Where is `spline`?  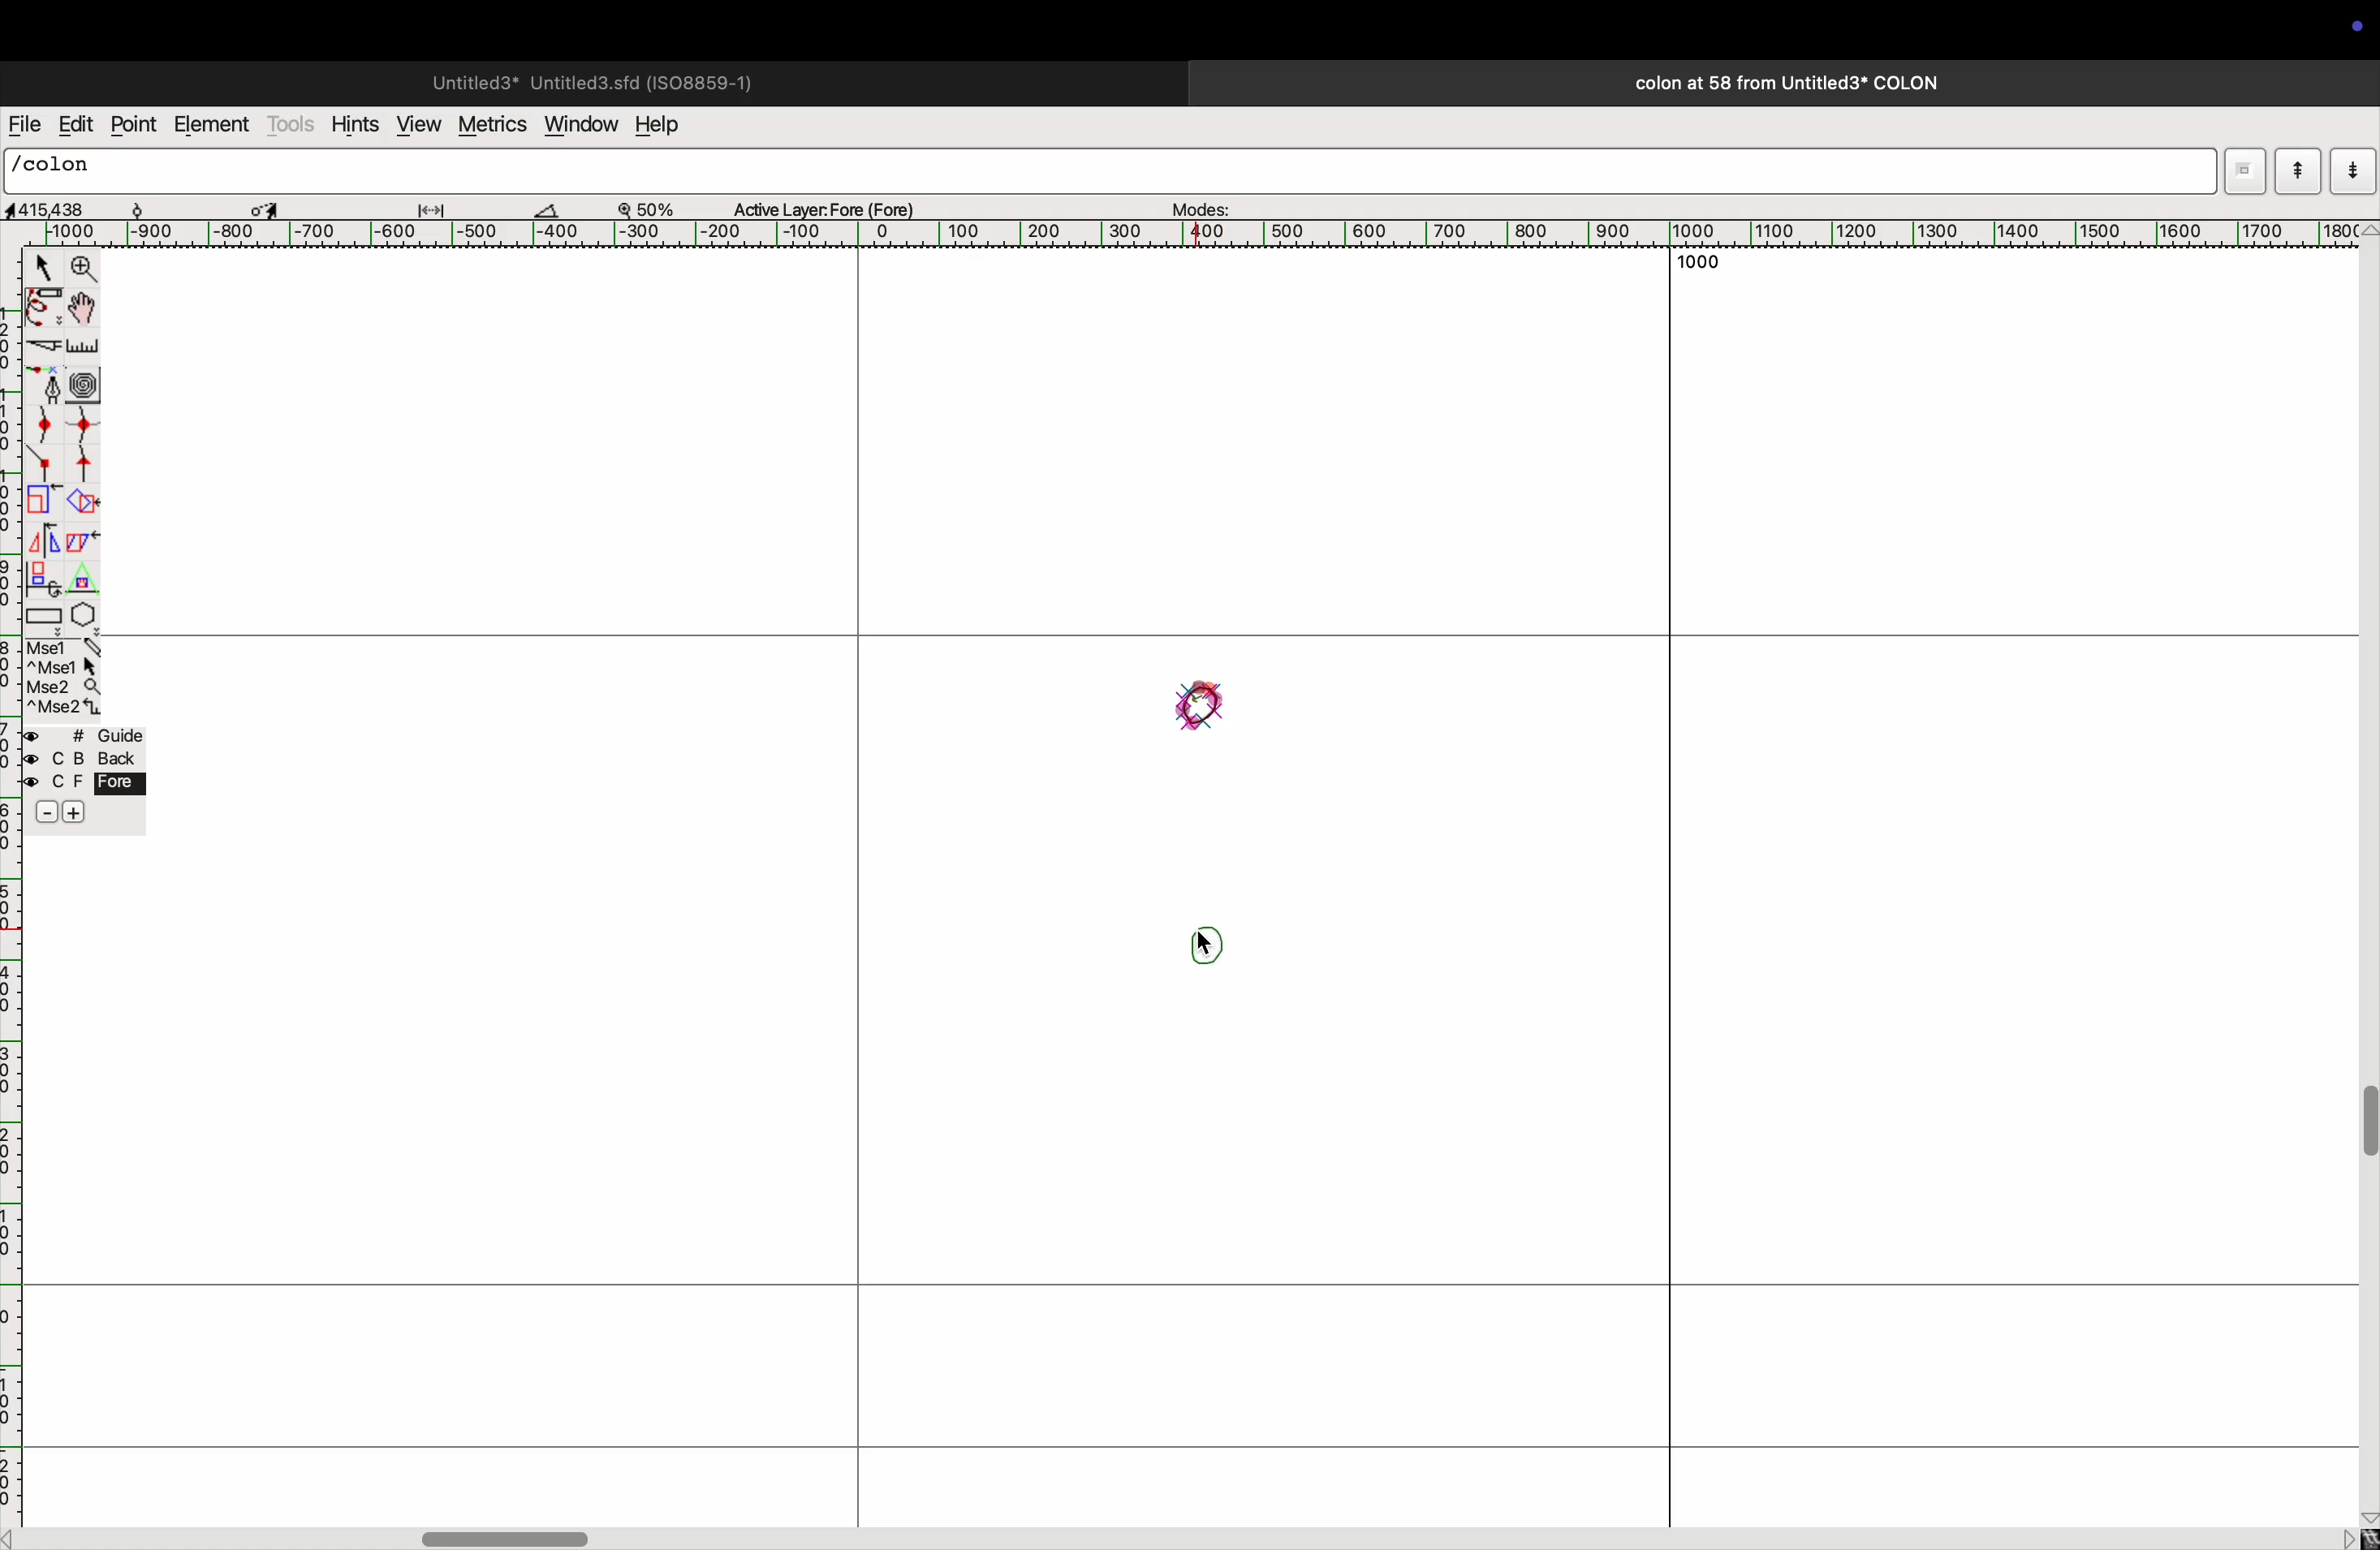
spline is located at coordinates (67, 444).